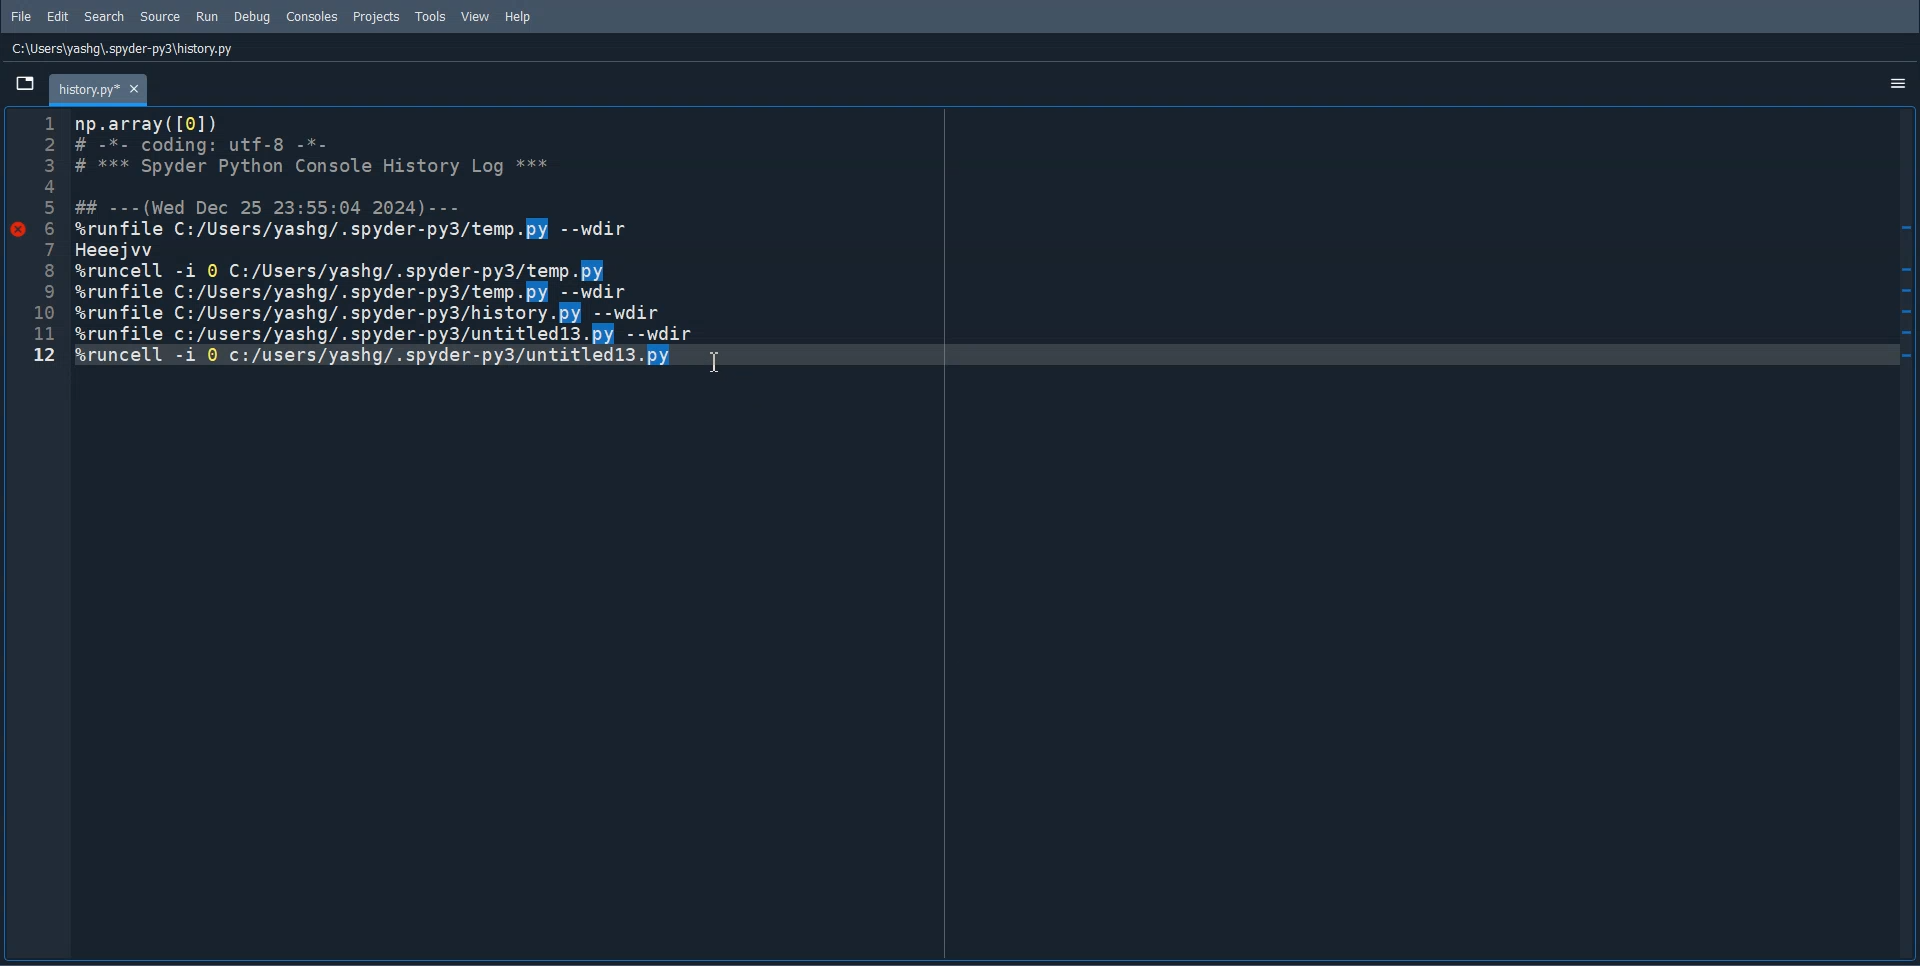 The image size is (1920, 966). Describe the element at coordinates (718, 361) in the screenshot. I see `Text cursor` at that location.